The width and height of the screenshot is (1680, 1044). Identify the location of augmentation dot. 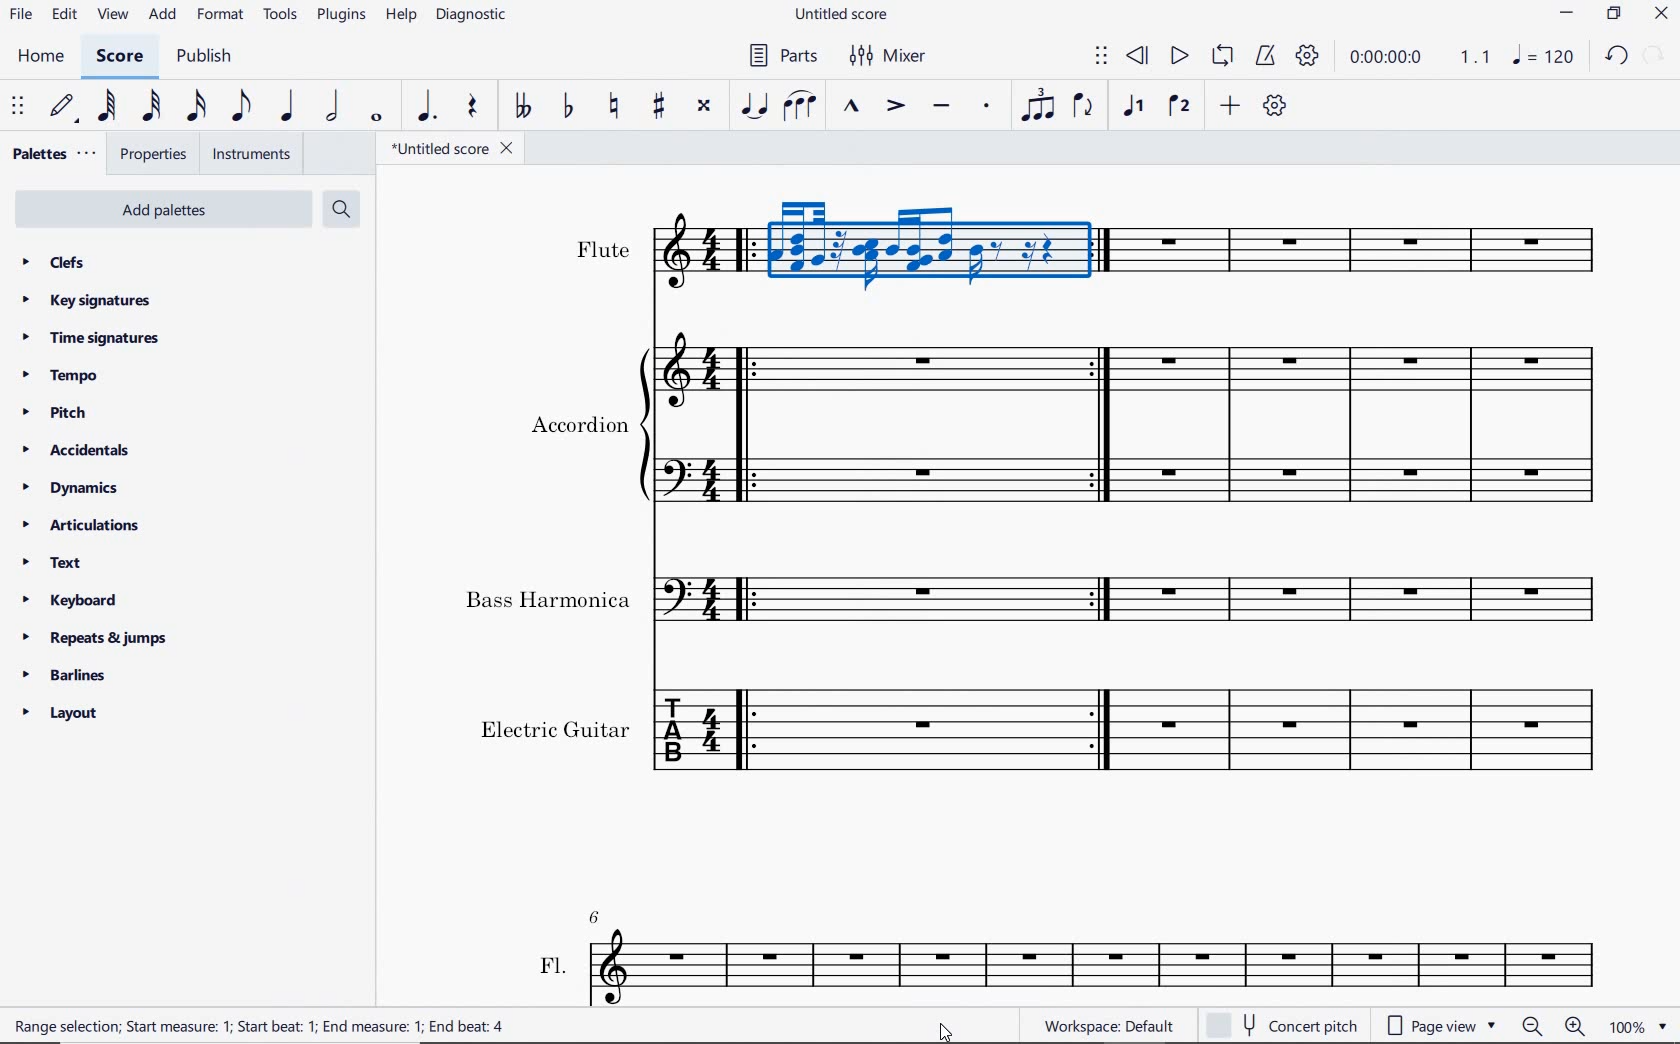
(425, 107).